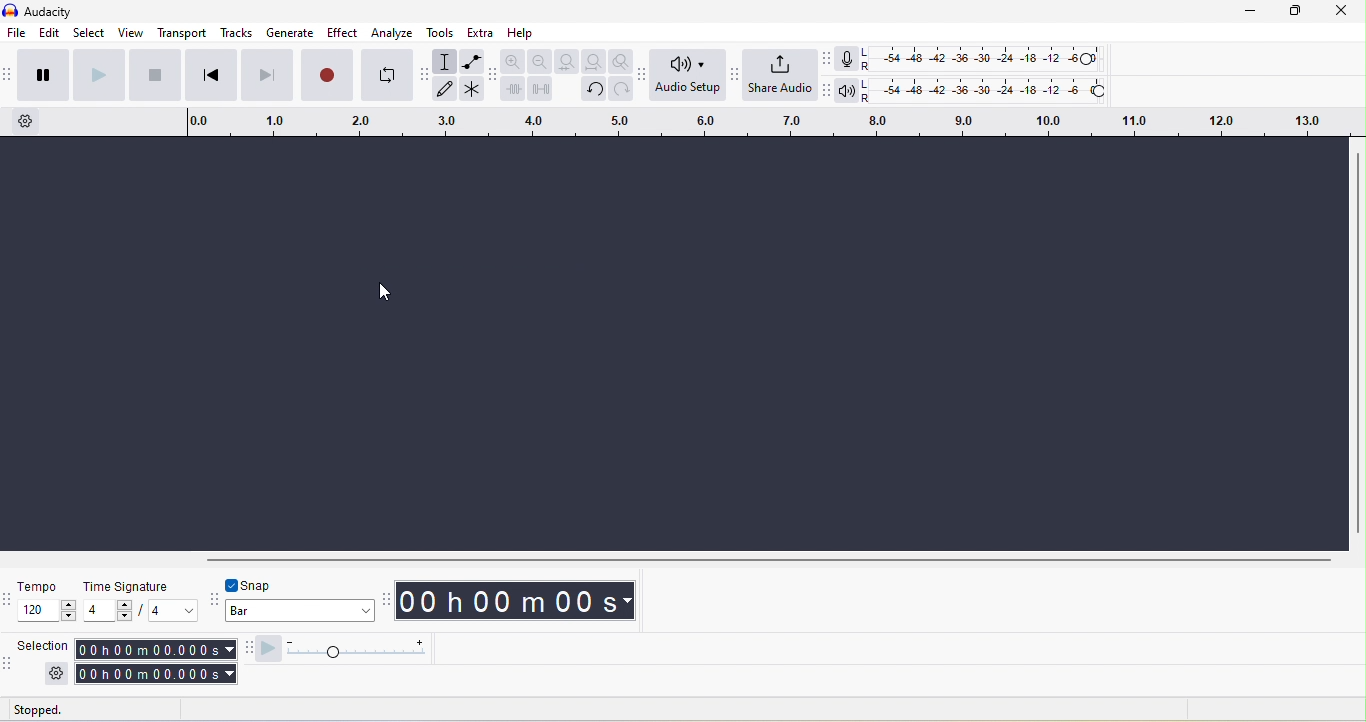  I want to click on audacity transport toolbar, so click(9, 76).